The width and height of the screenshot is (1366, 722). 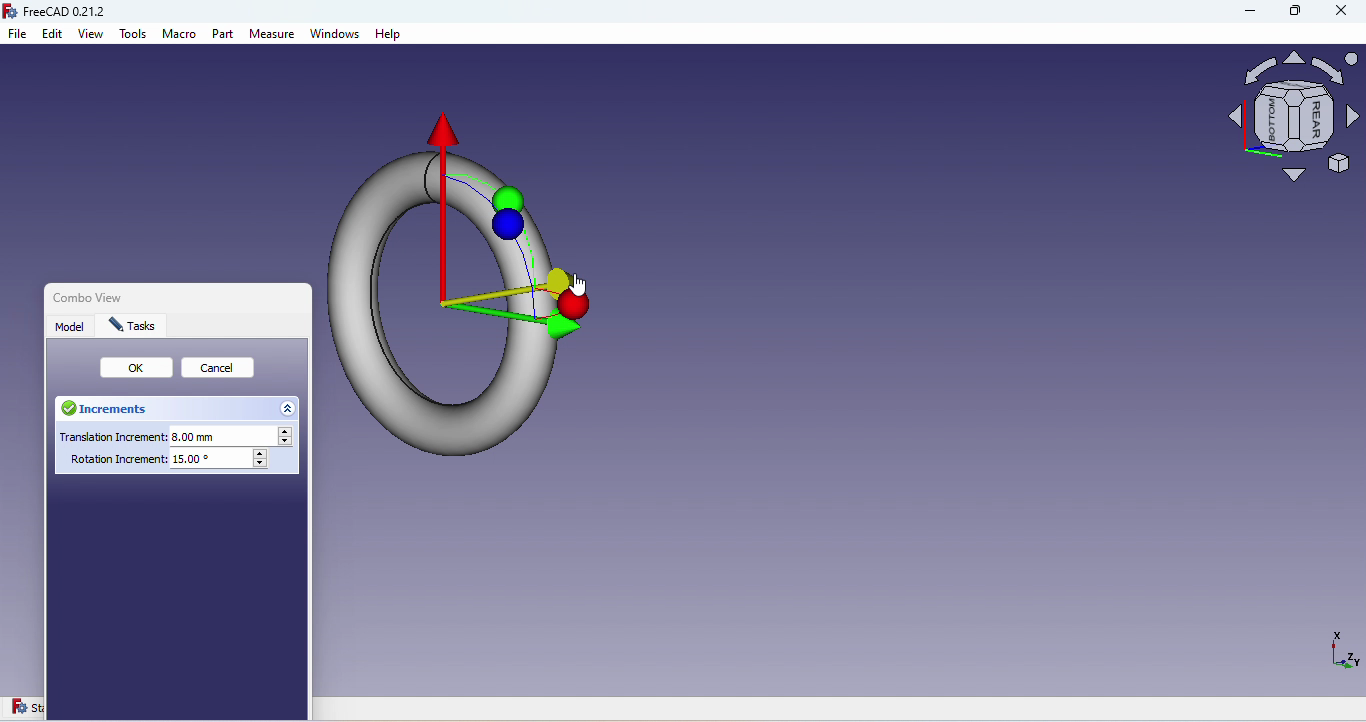 What do you see at coordinates (92, 35) in the screenshot?
I see `View` at bounding box center [92, 35].